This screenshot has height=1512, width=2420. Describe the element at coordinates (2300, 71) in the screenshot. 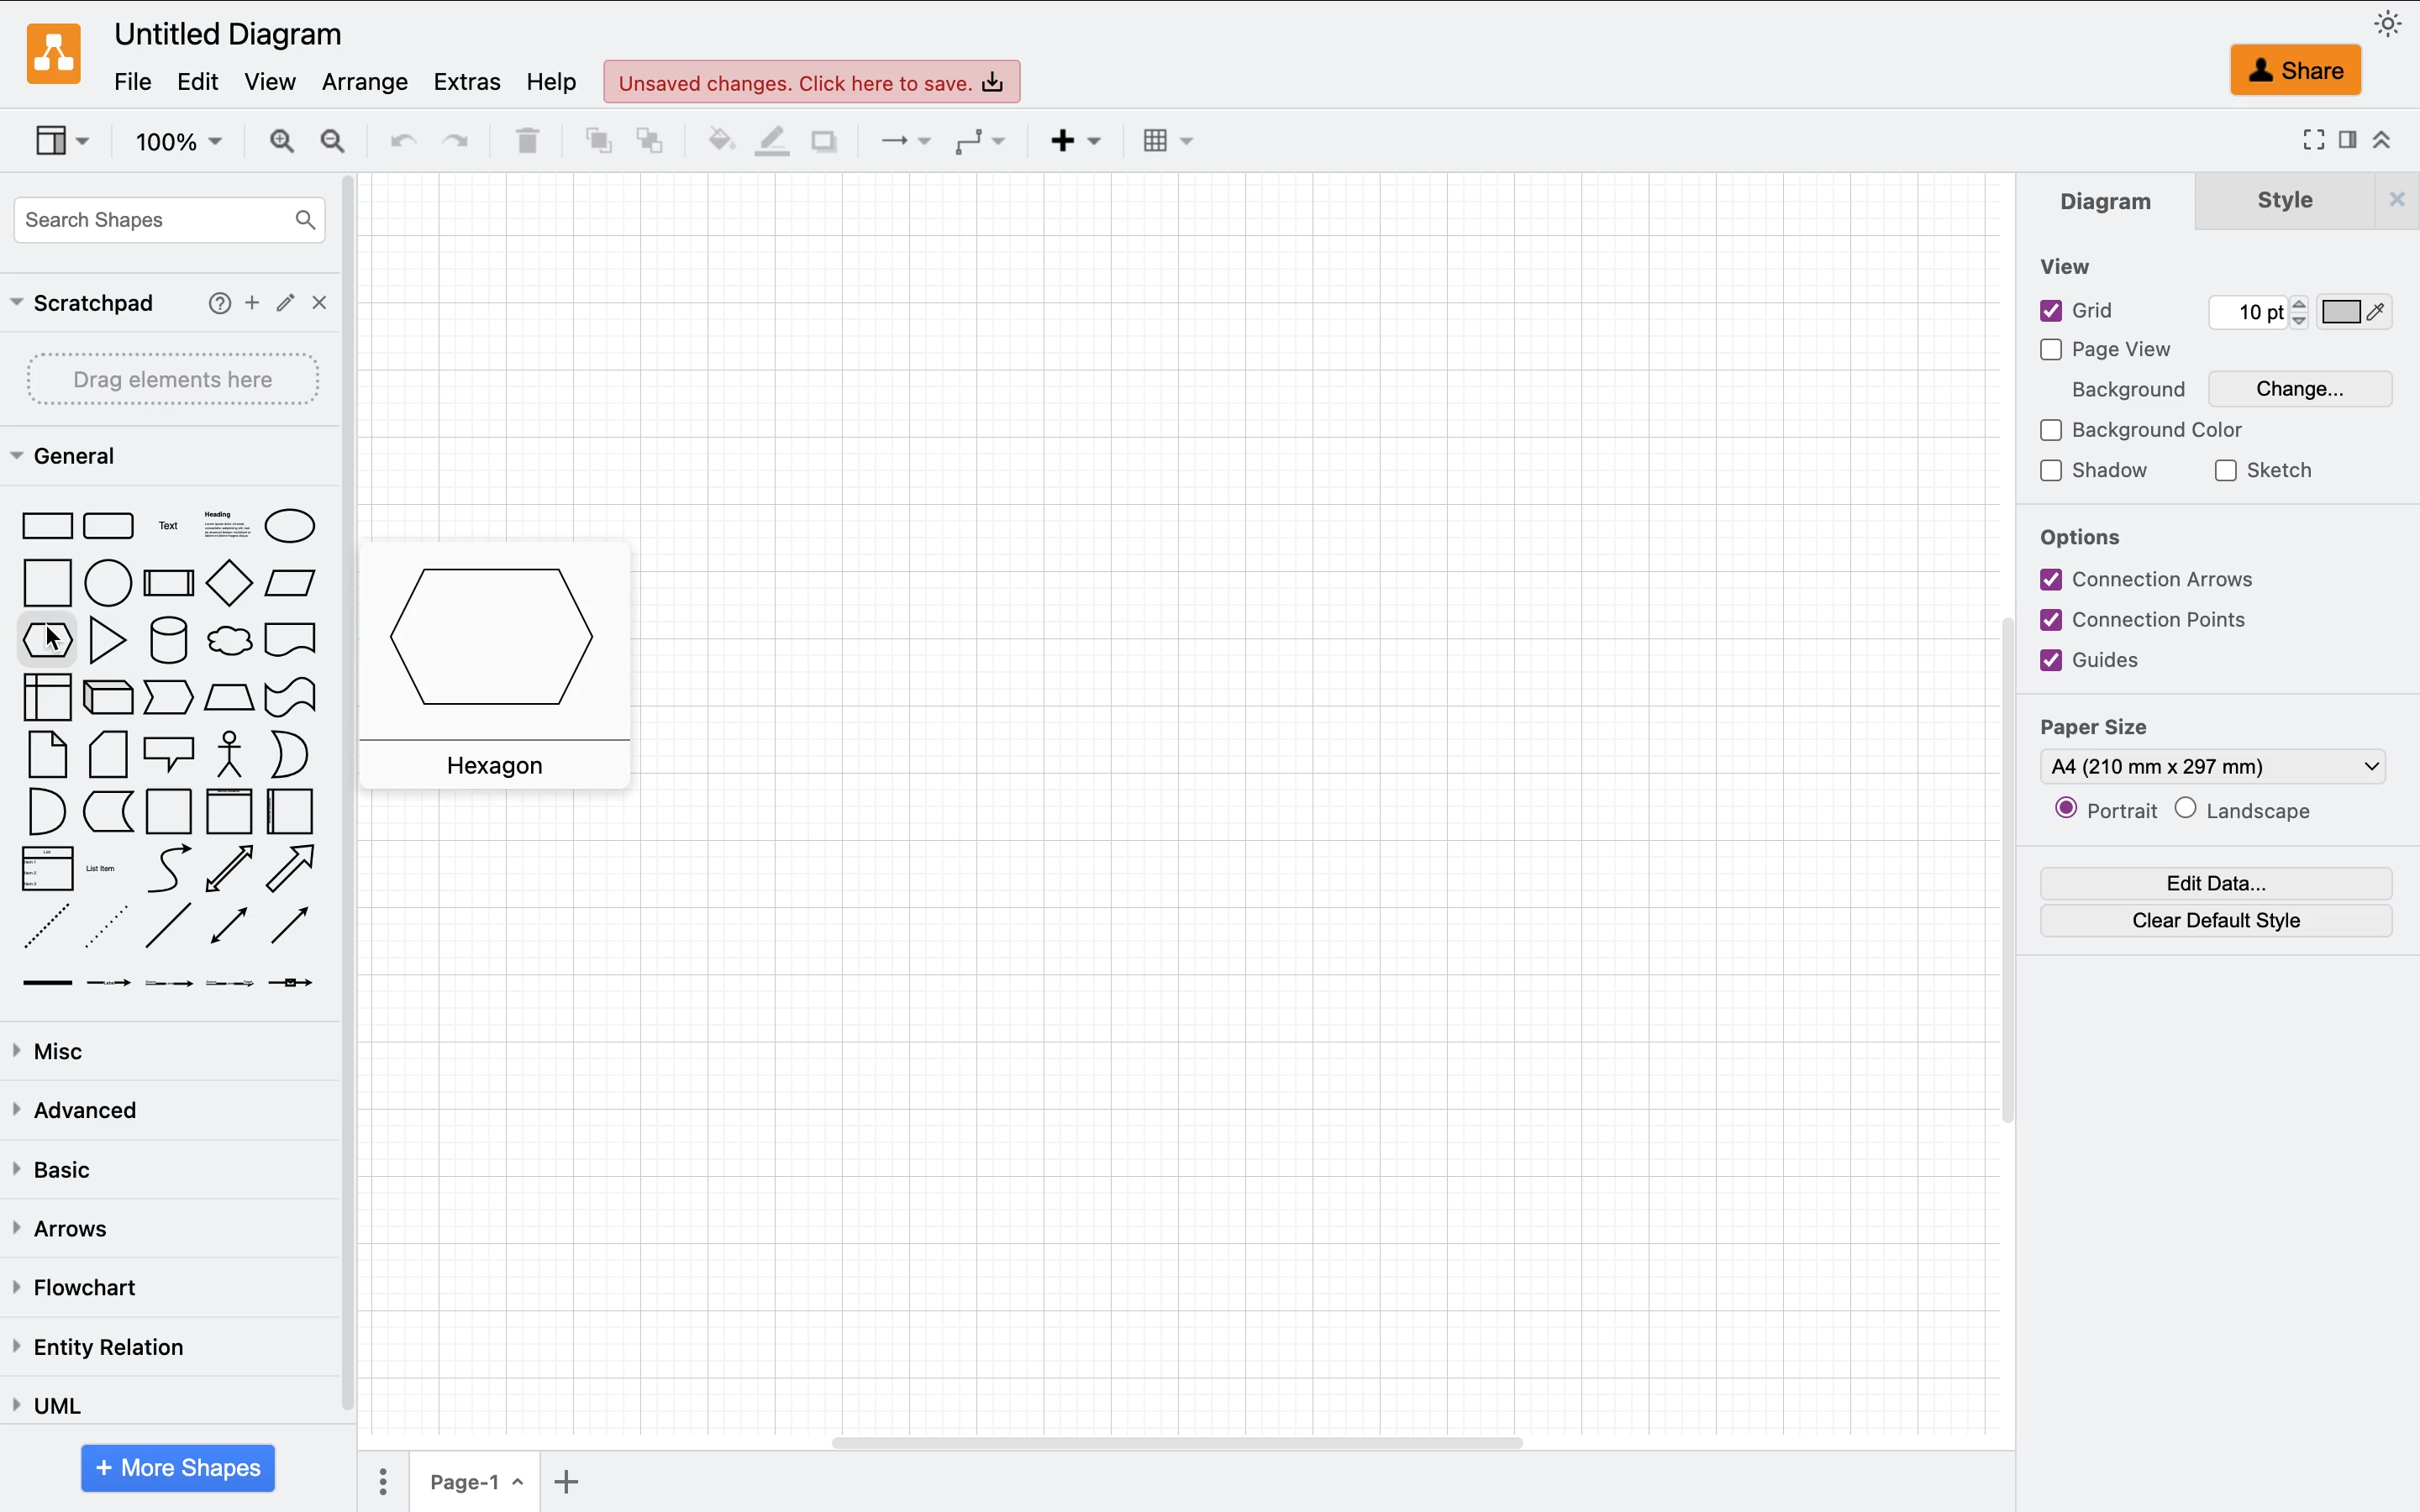

I see `share` at that location.